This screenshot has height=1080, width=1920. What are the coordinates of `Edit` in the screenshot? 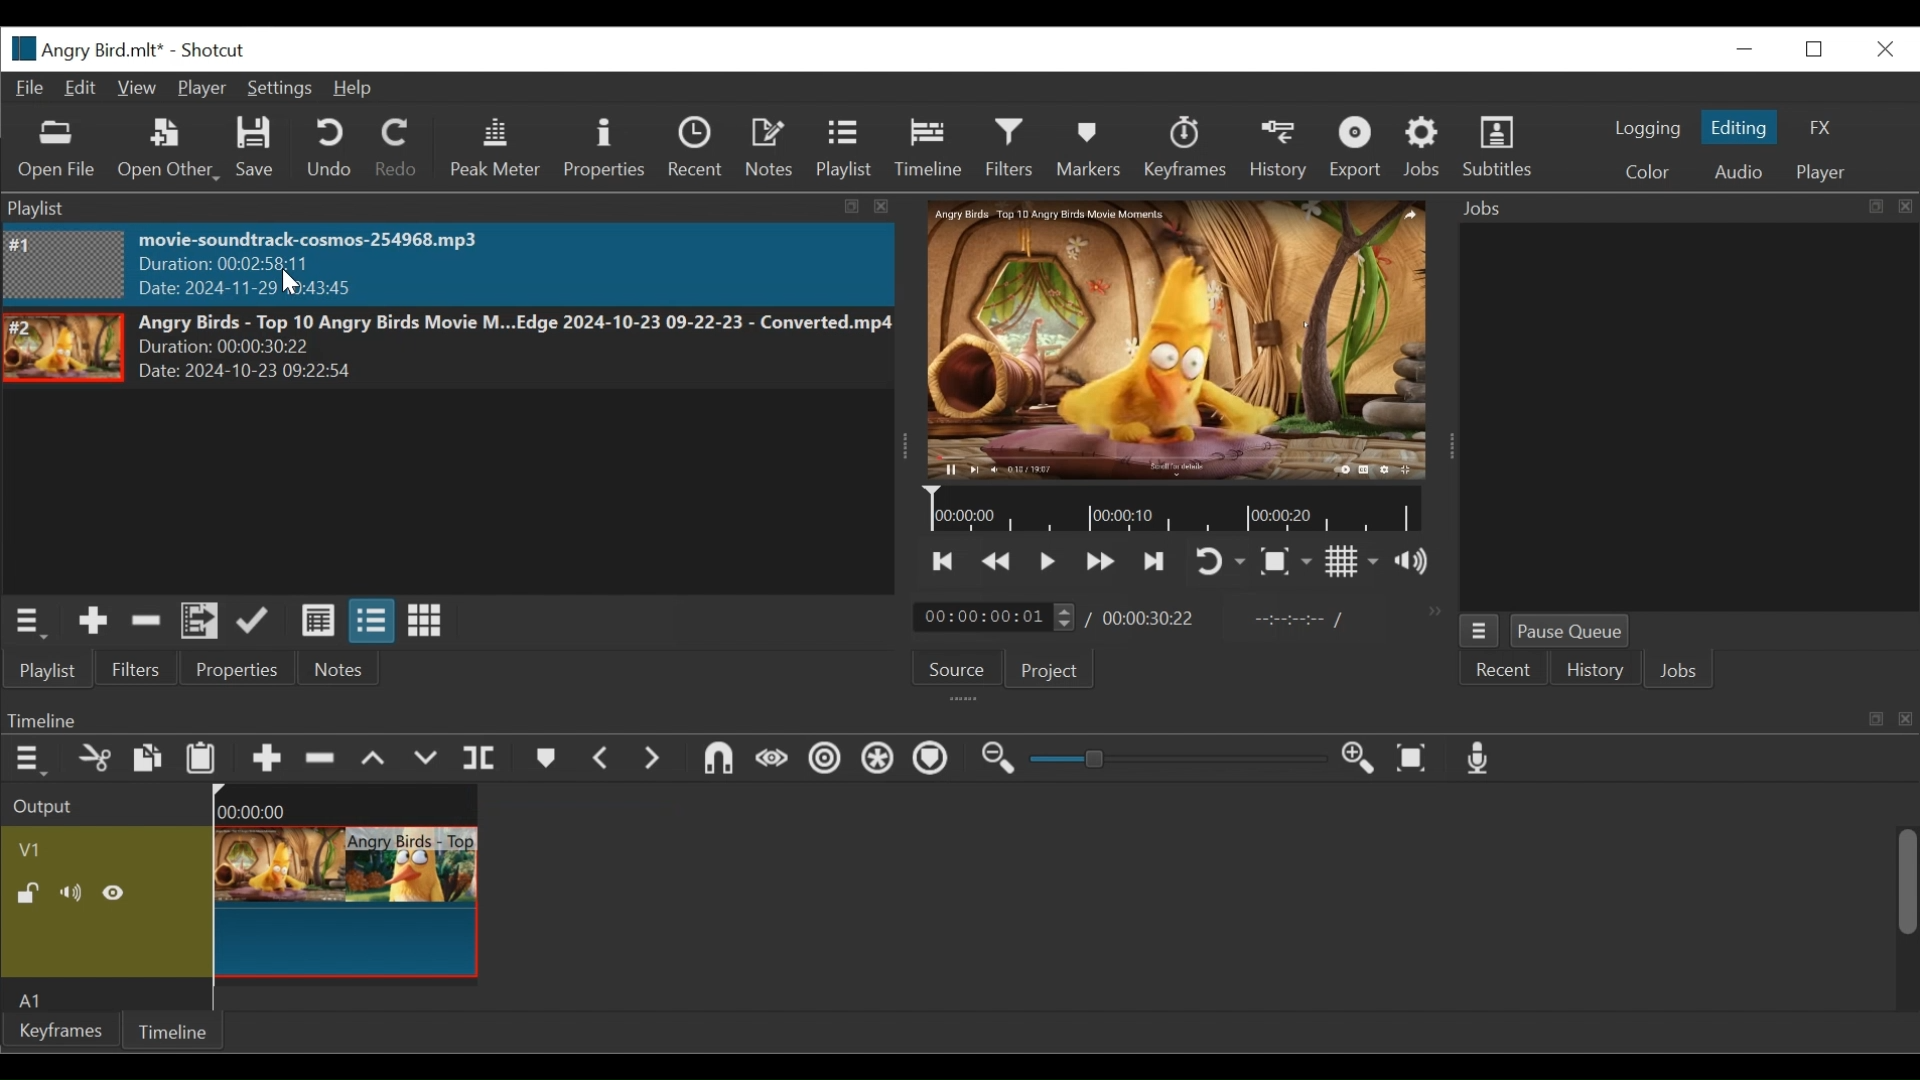 It's located at (80, 87).